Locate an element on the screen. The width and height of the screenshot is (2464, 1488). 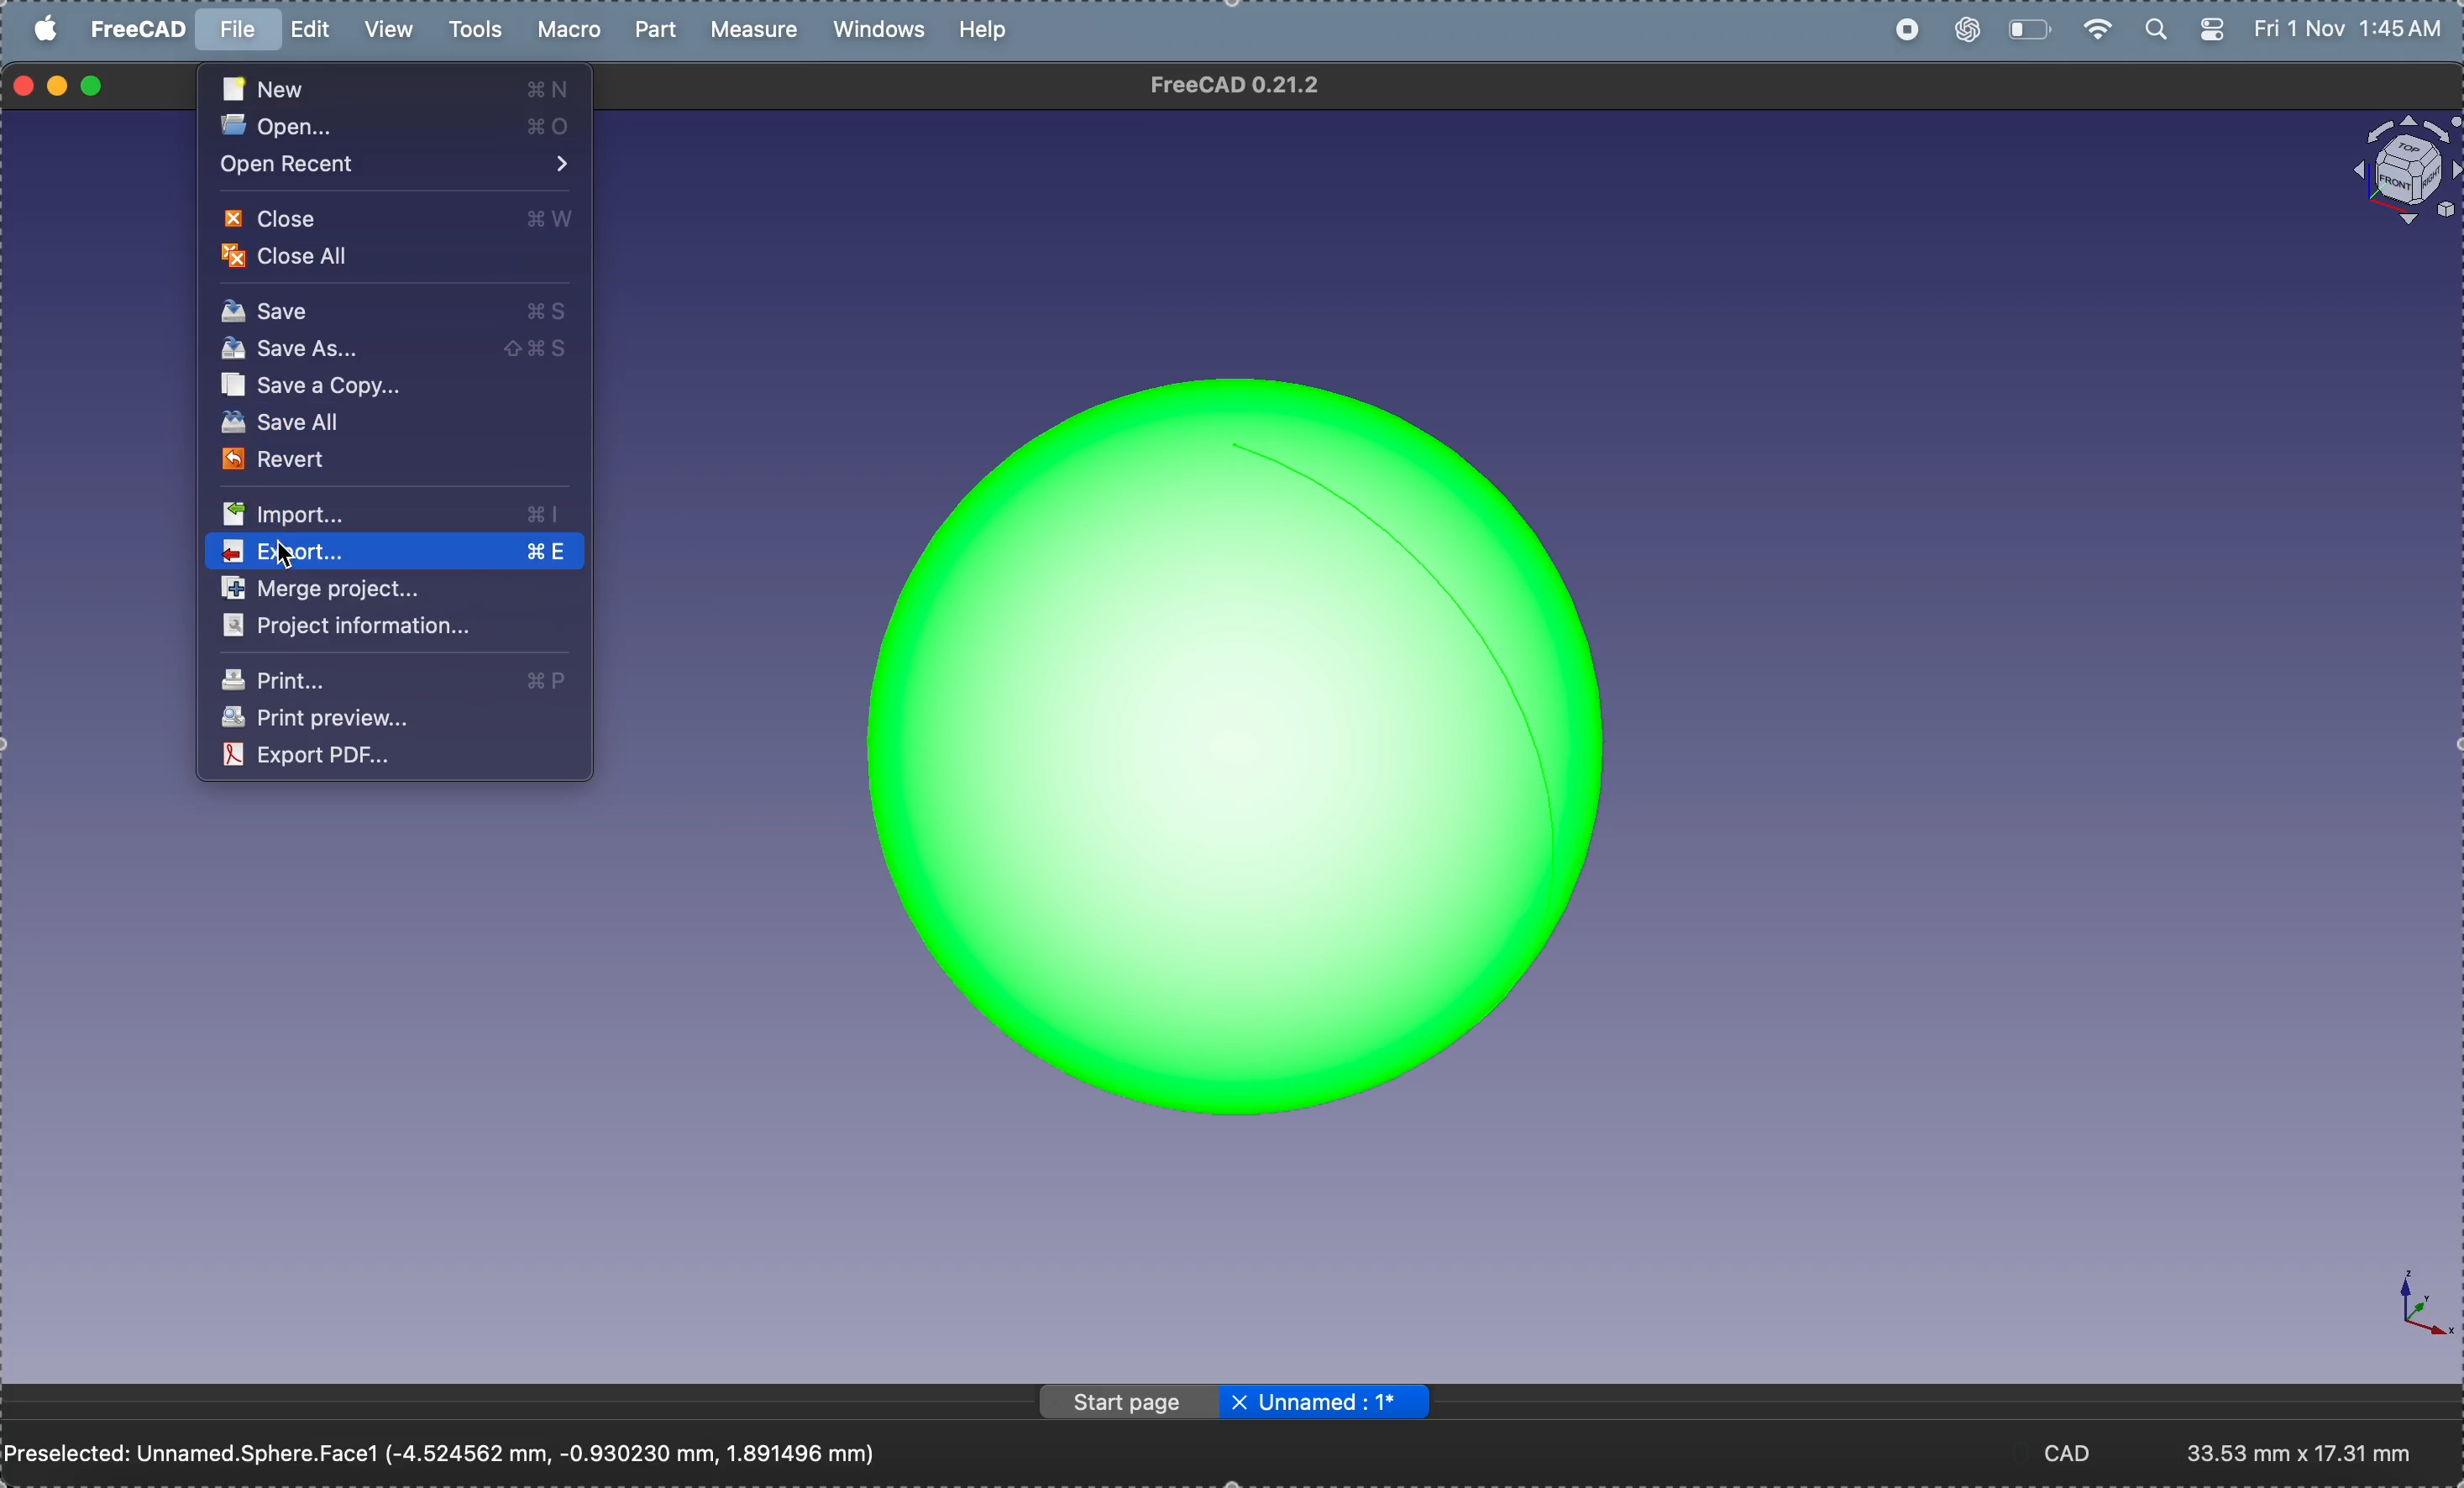
import is located at coordinates (393, 511).